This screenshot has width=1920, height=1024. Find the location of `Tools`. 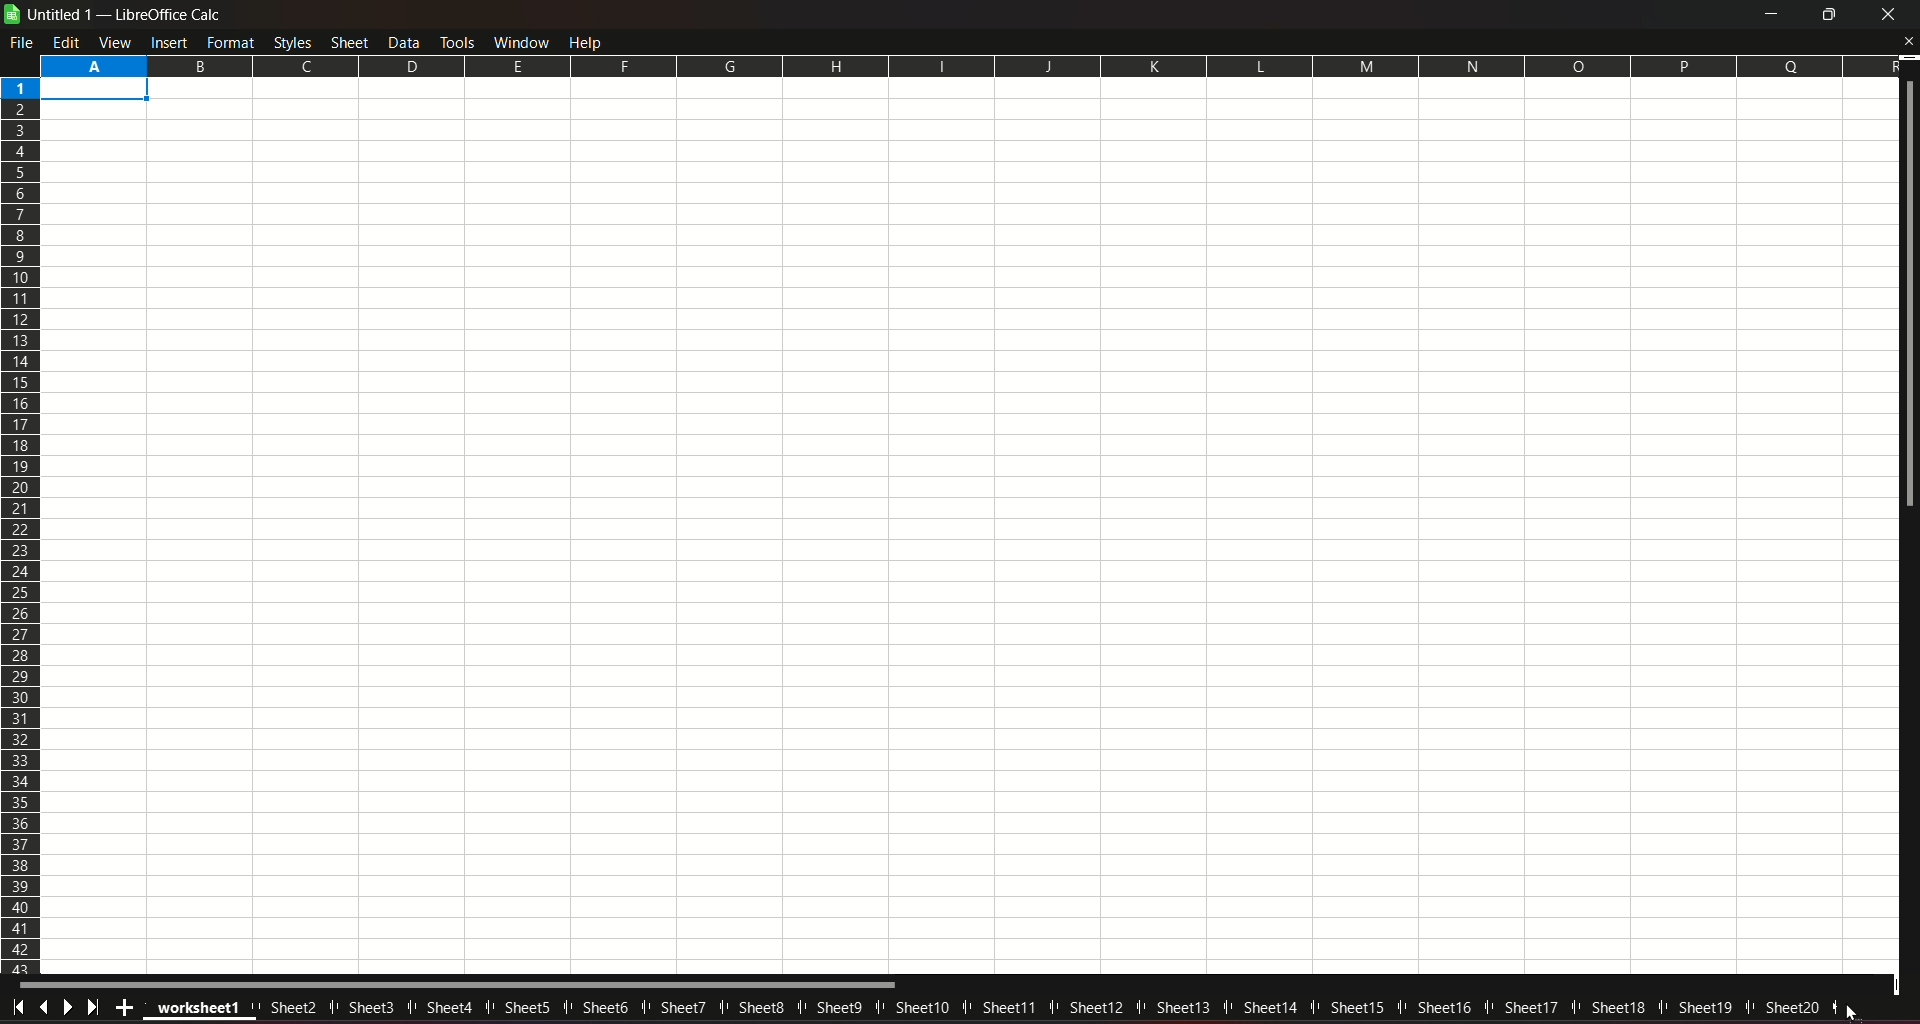

Tools is located at coordinates (456, 40).